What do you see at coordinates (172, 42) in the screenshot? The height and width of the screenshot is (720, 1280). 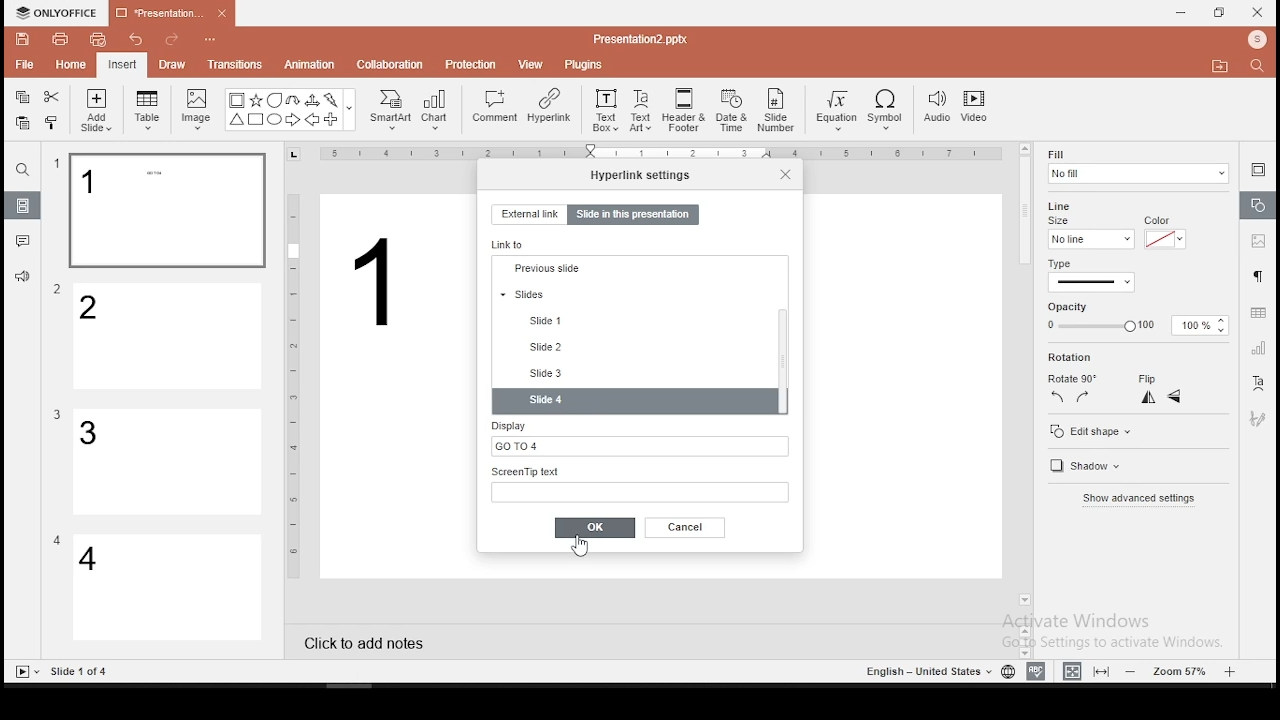 I see `redo` at bounding box center [172, 42].